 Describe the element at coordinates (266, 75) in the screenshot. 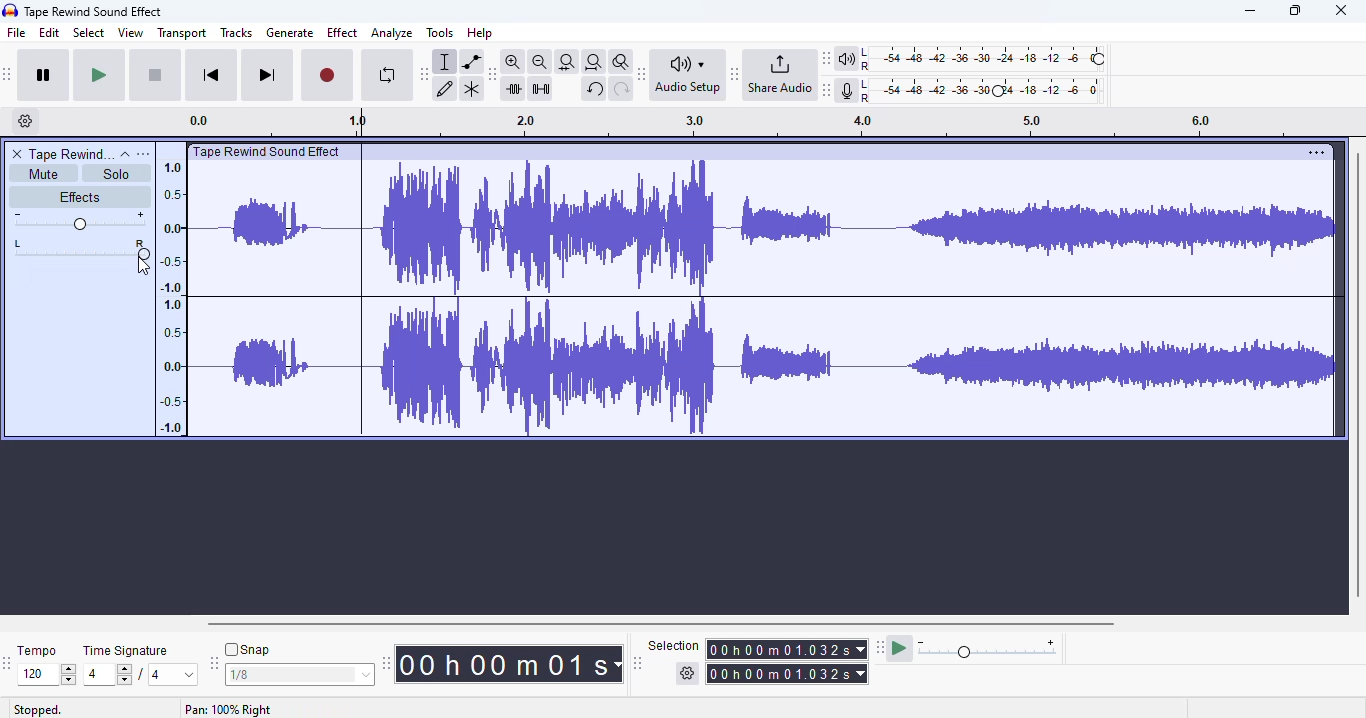

I see `skip to end` at that location.